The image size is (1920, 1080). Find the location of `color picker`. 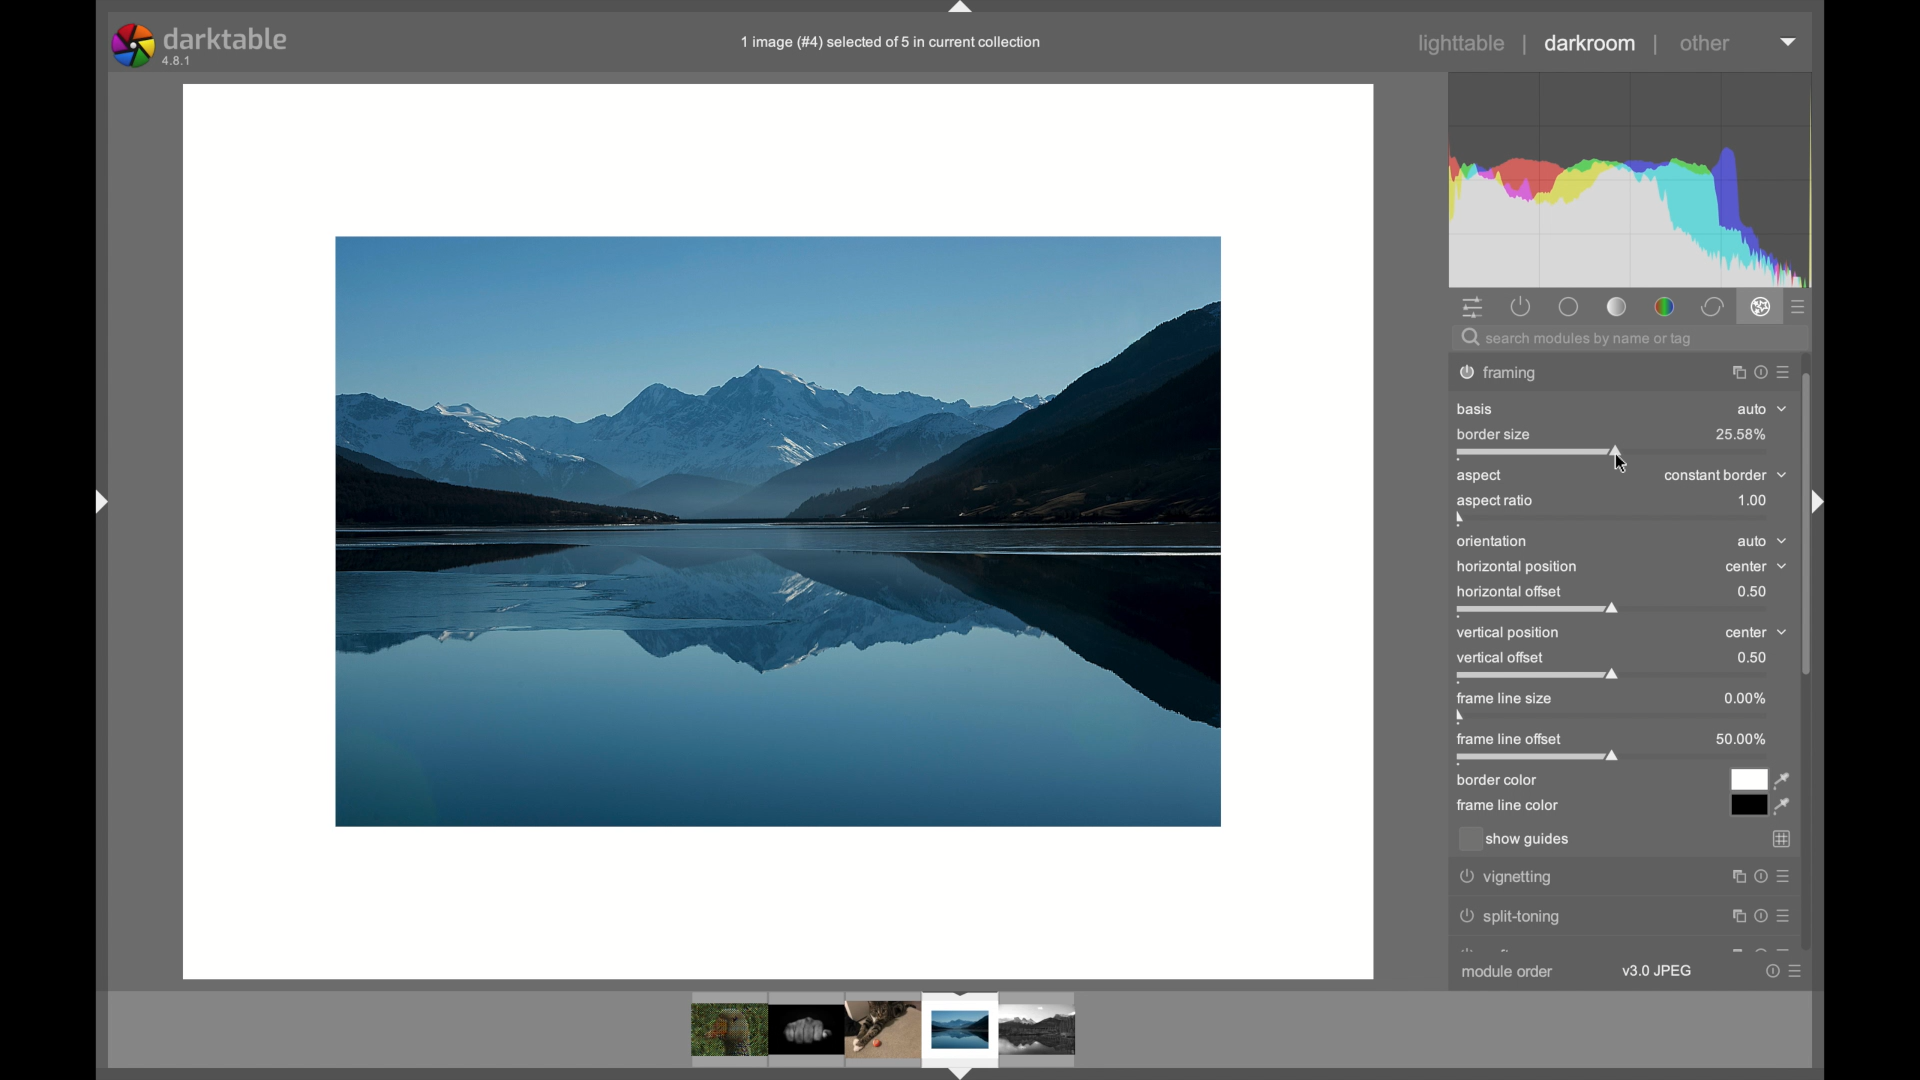

color picker is located at coordinates (1783, 808).